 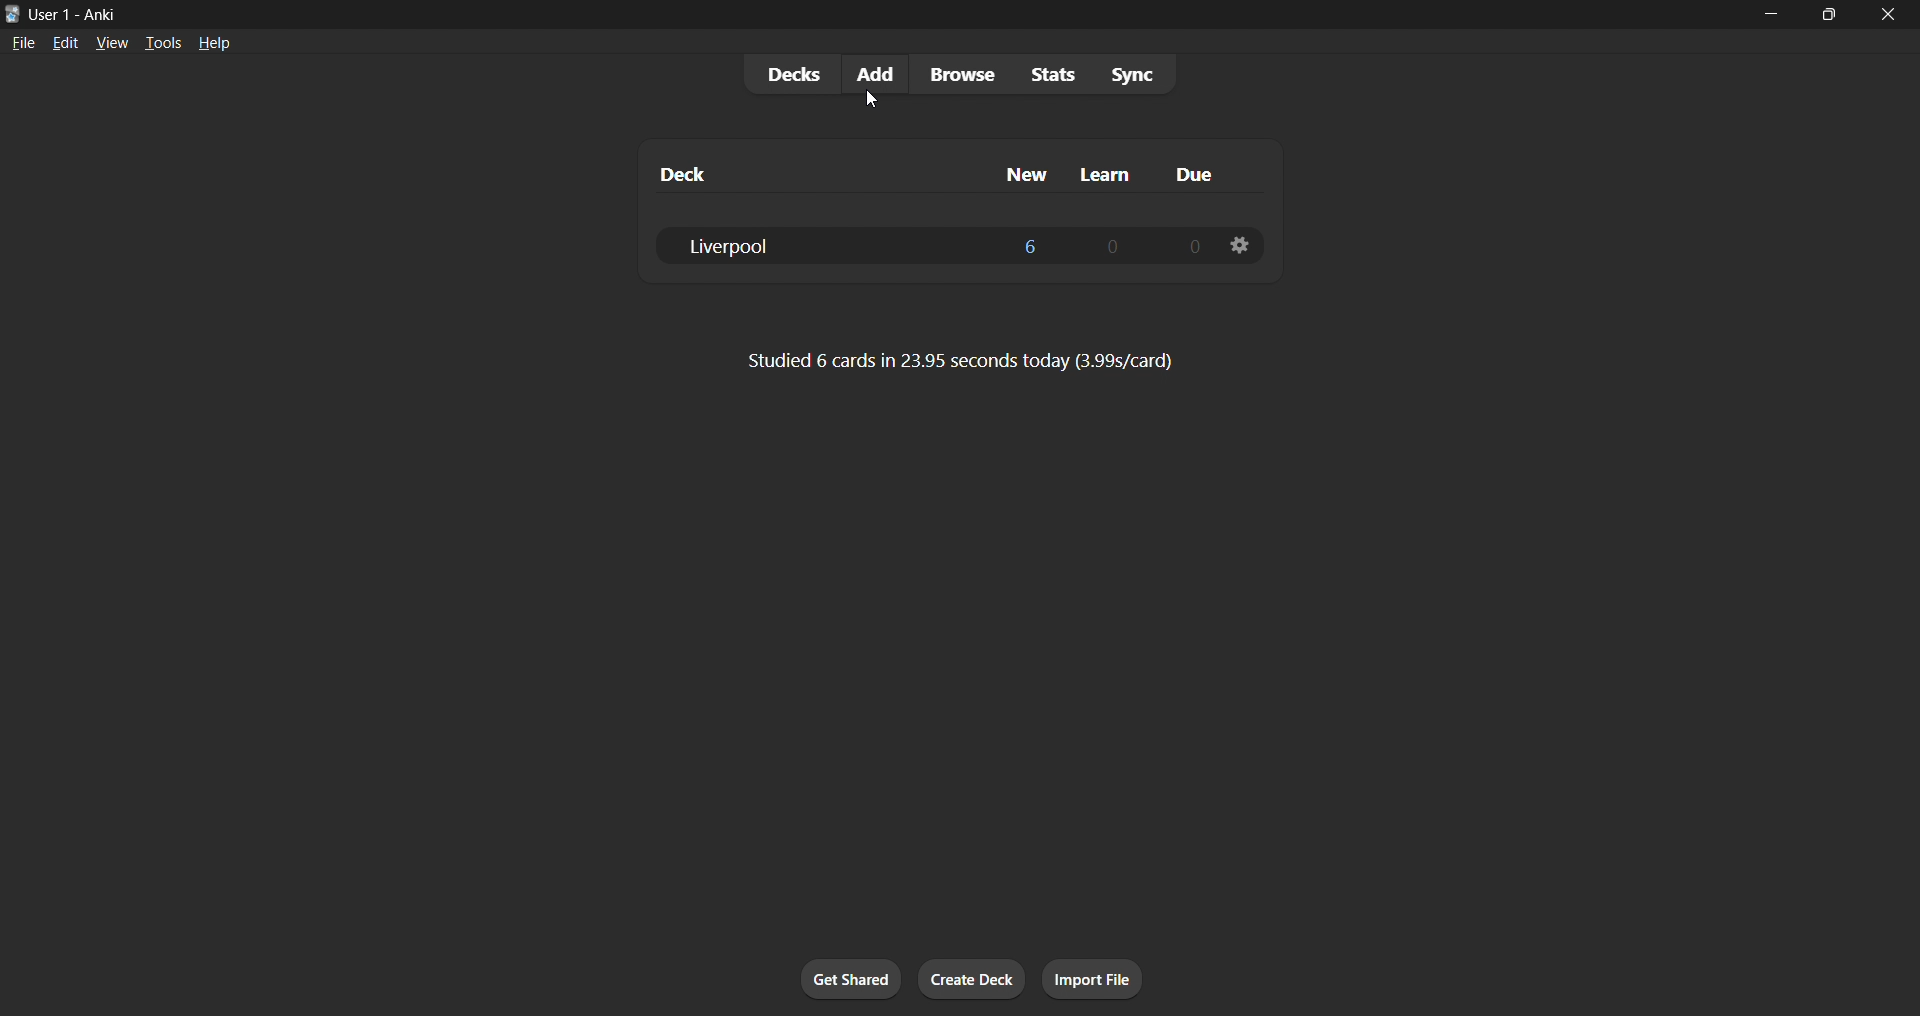 I want to click on card stats, so click(x=961, y=361).